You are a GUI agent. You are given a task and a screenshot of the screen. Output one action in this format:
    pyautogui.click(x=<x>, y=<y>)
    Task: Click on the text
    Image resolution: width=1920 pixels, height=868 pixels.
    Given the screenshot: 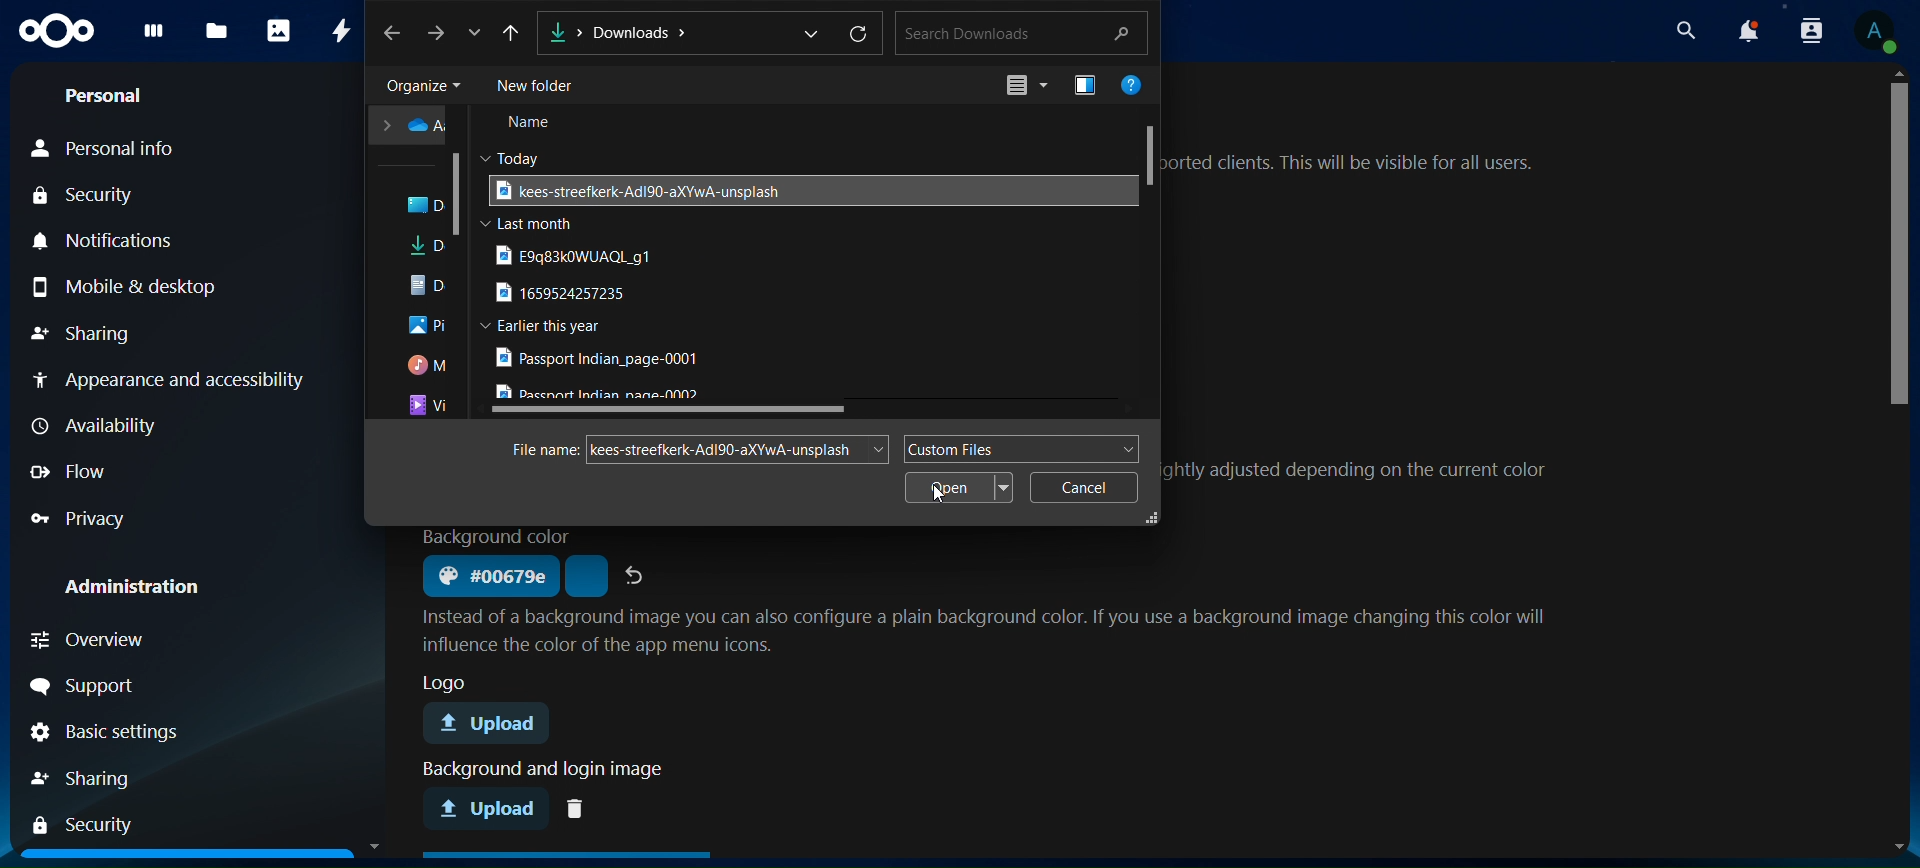 What is the action you would take?
    pyautogui.click(x=497, y=536)
    